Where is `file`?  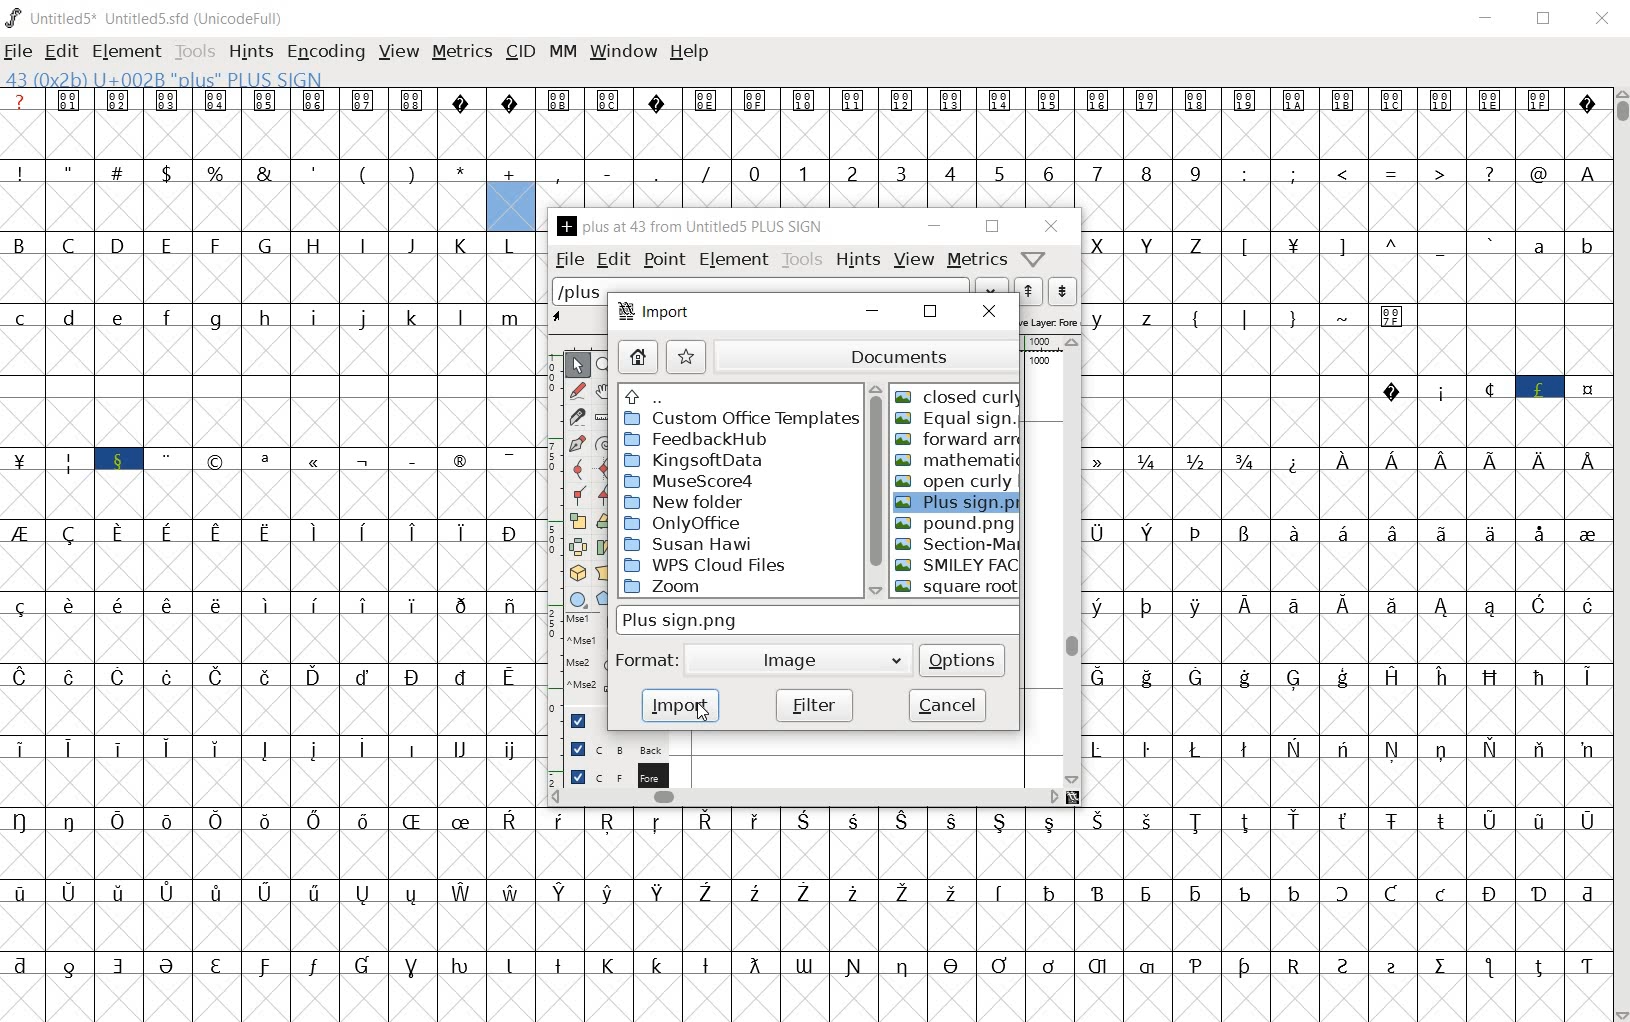
file is located at coordinates (19, 51).